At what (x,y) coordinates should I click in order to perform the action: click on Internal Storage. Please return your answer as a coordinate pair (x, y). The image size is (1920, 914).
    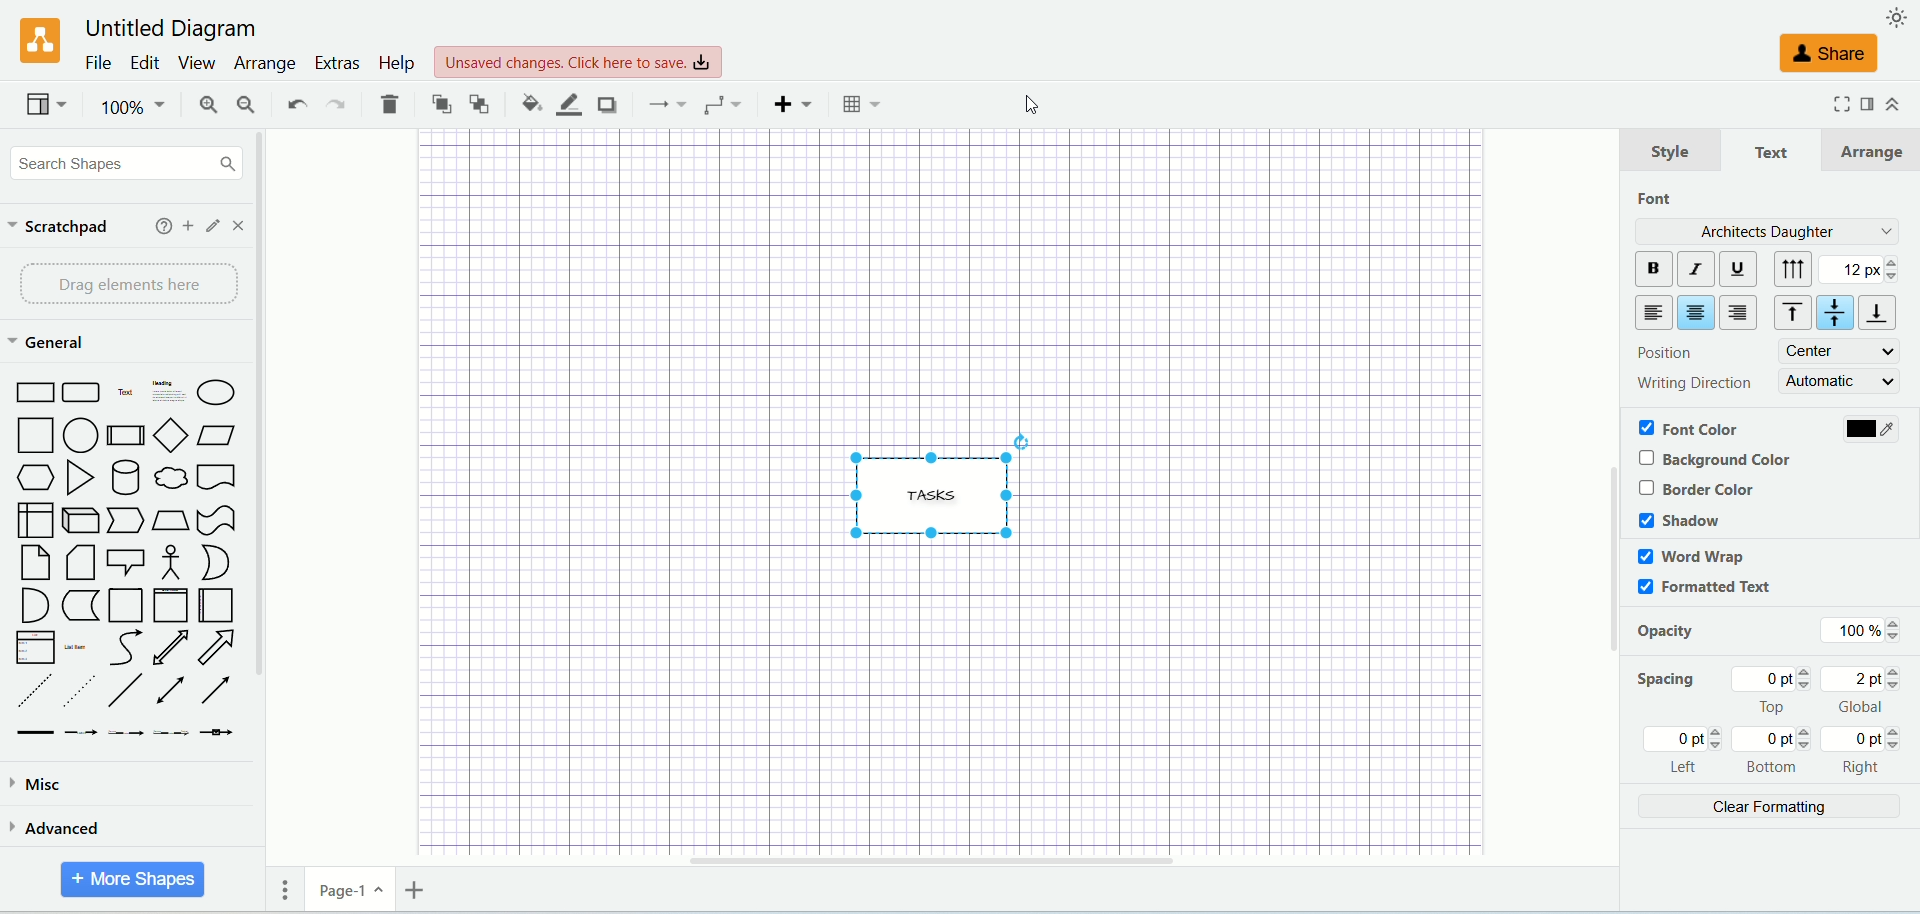
    Looking at the image, I should click on (34, 519).